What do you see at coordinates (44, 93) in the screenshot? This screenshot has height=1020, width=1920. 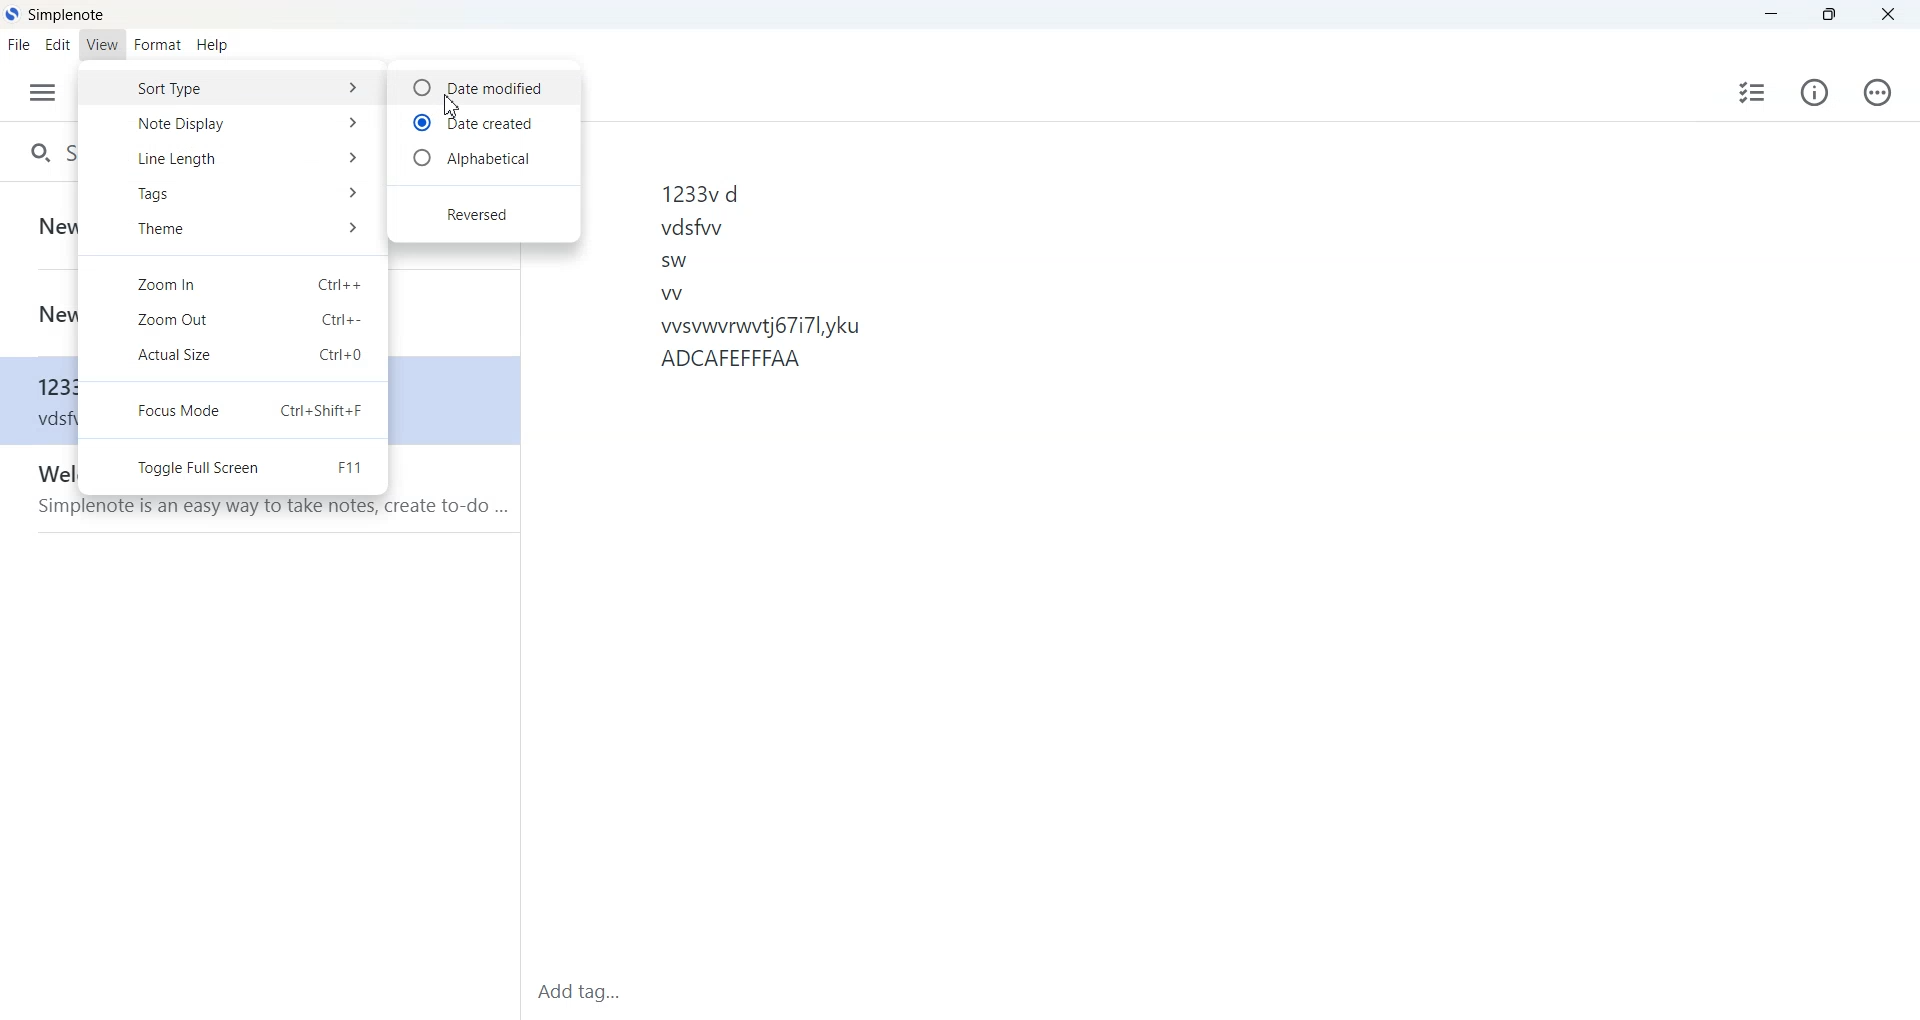 I see `Menu` at bounding box center [44, 93].